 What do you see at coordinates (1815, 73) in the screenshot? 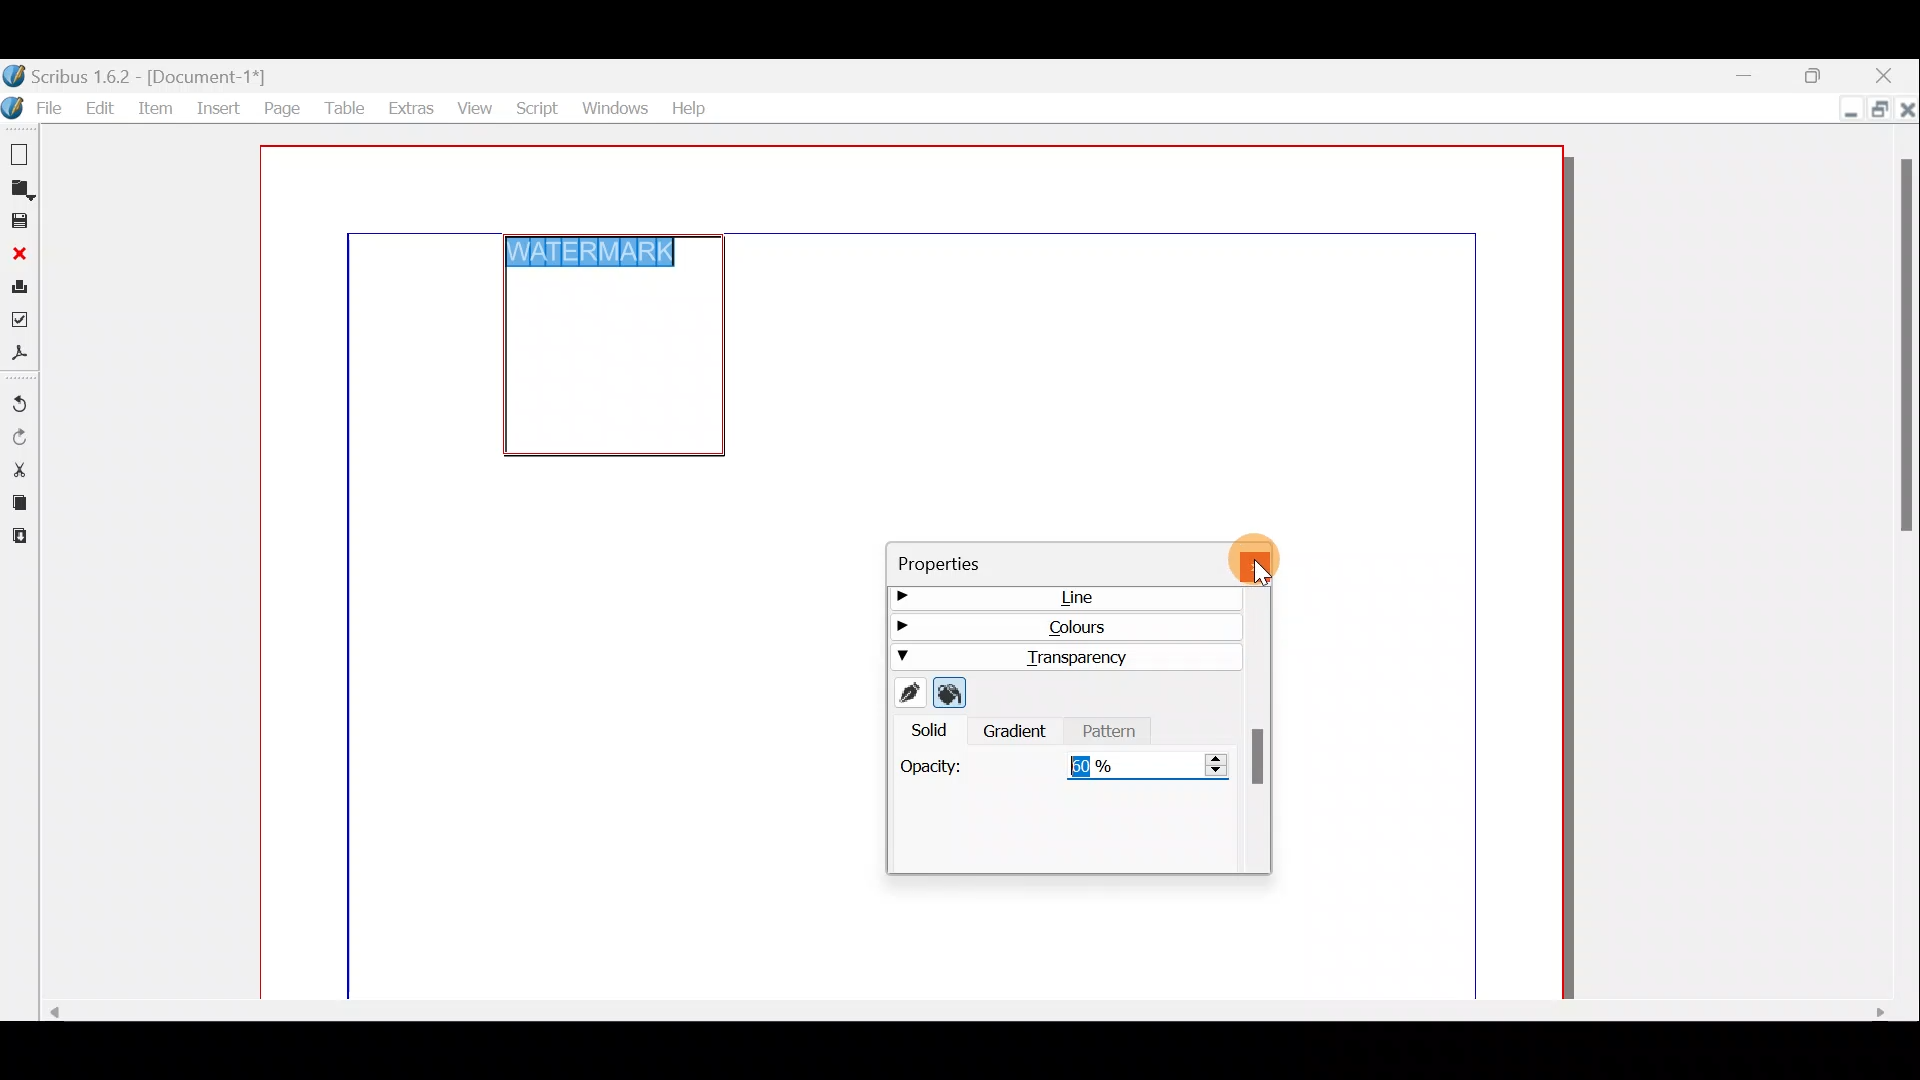
I see `Maximise` at bounding box center [1815, 73].